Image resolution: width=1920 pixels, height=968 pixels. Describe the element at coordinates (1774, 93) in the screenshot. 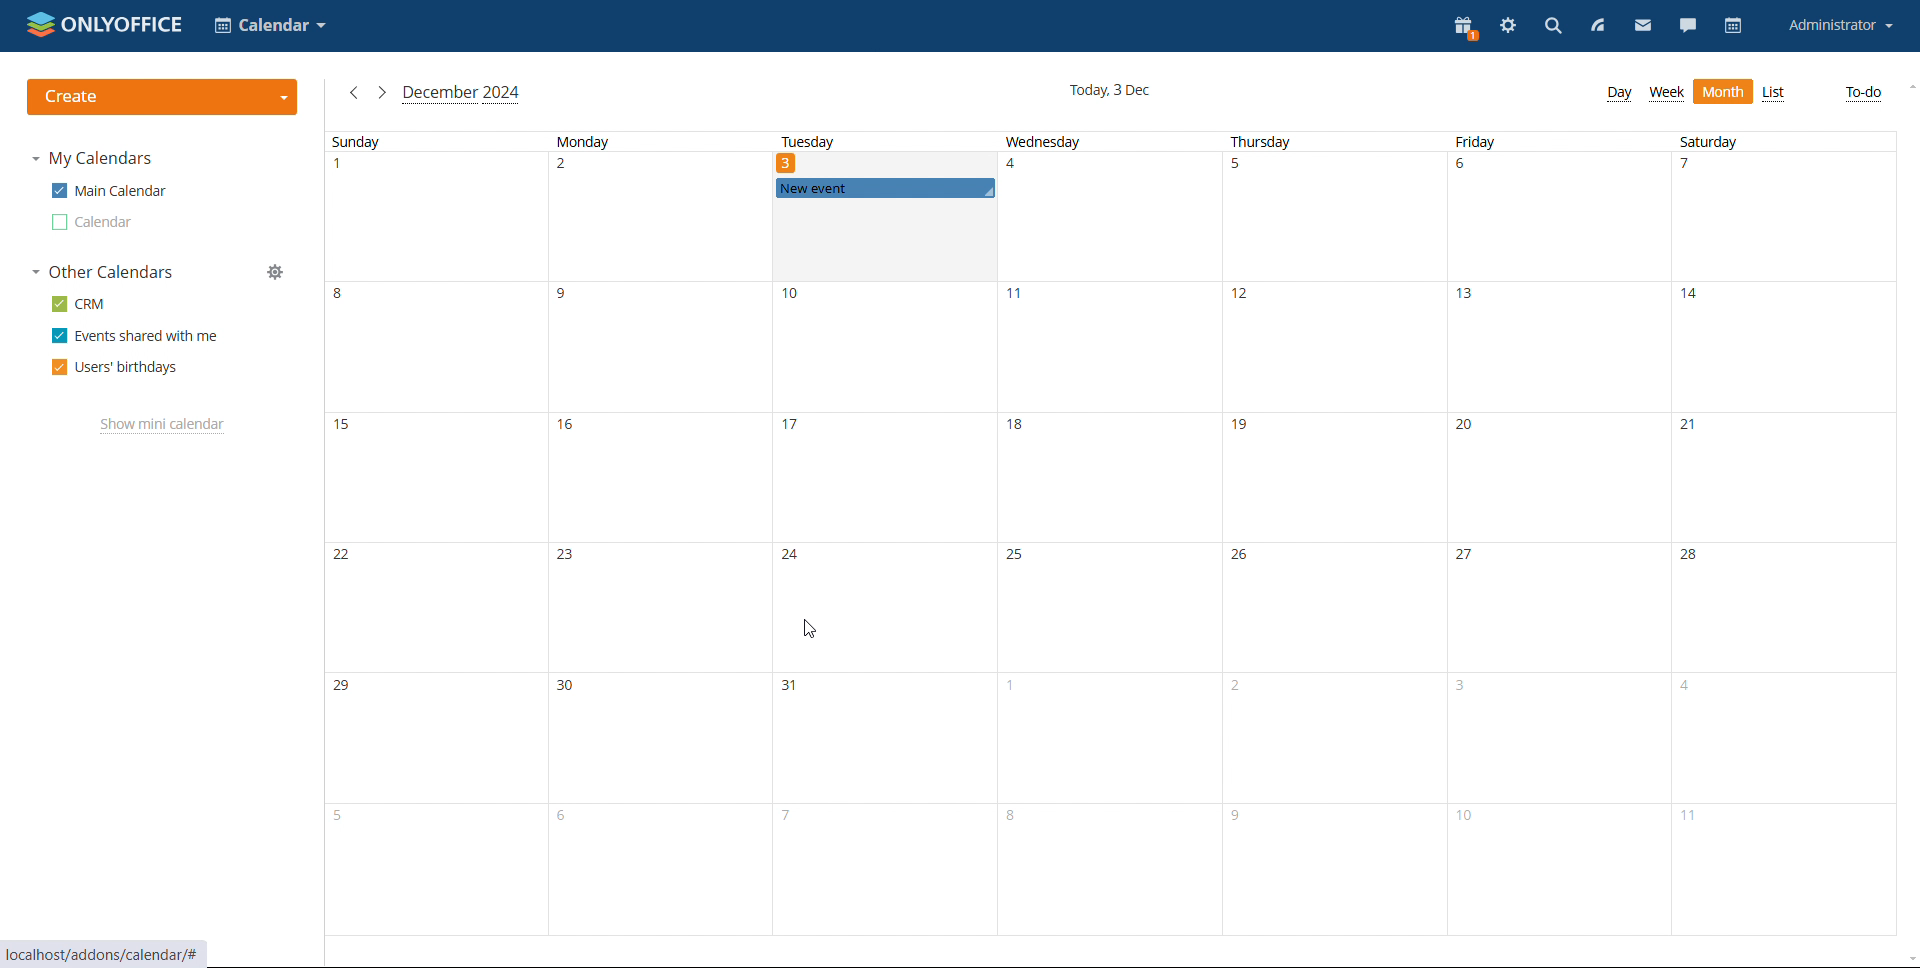

I see `list view` at that location.